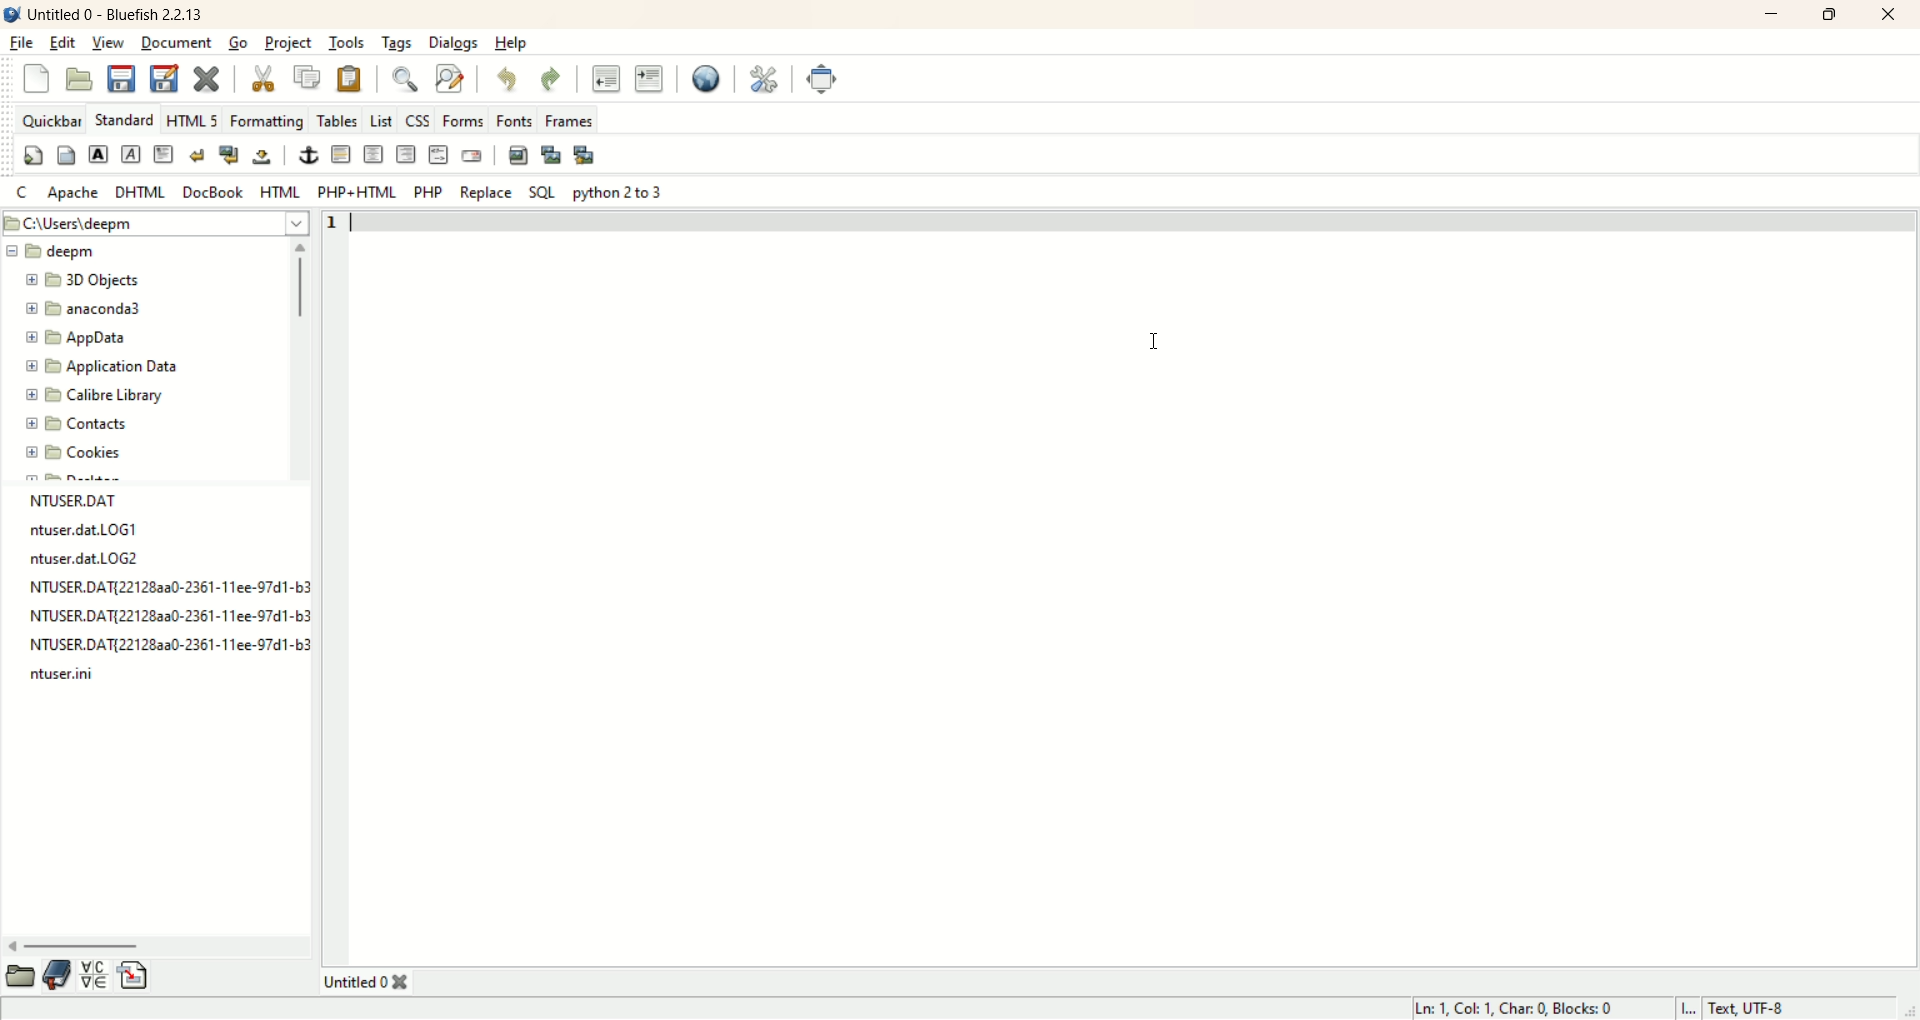  I want to click on close current file, so click(205, 81).